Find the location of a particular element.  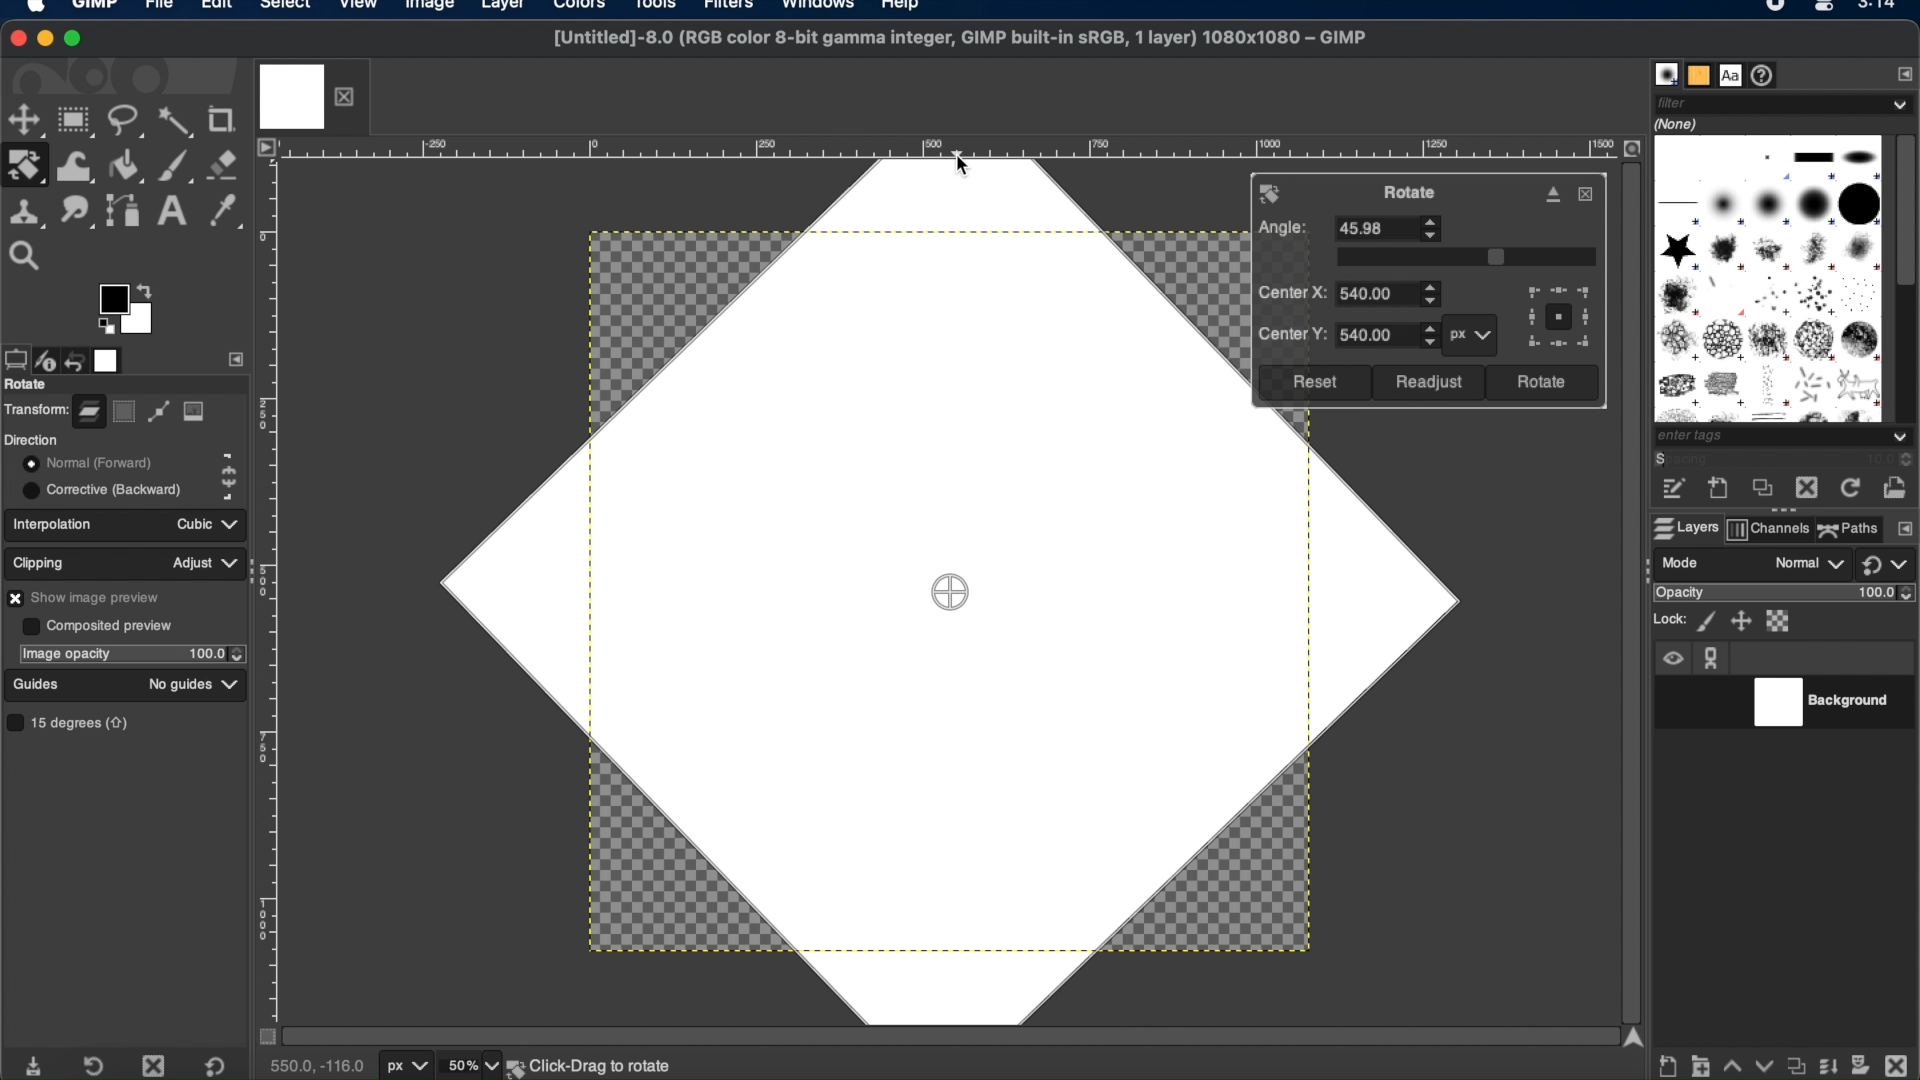

filters is located at coordinates (734, 10).